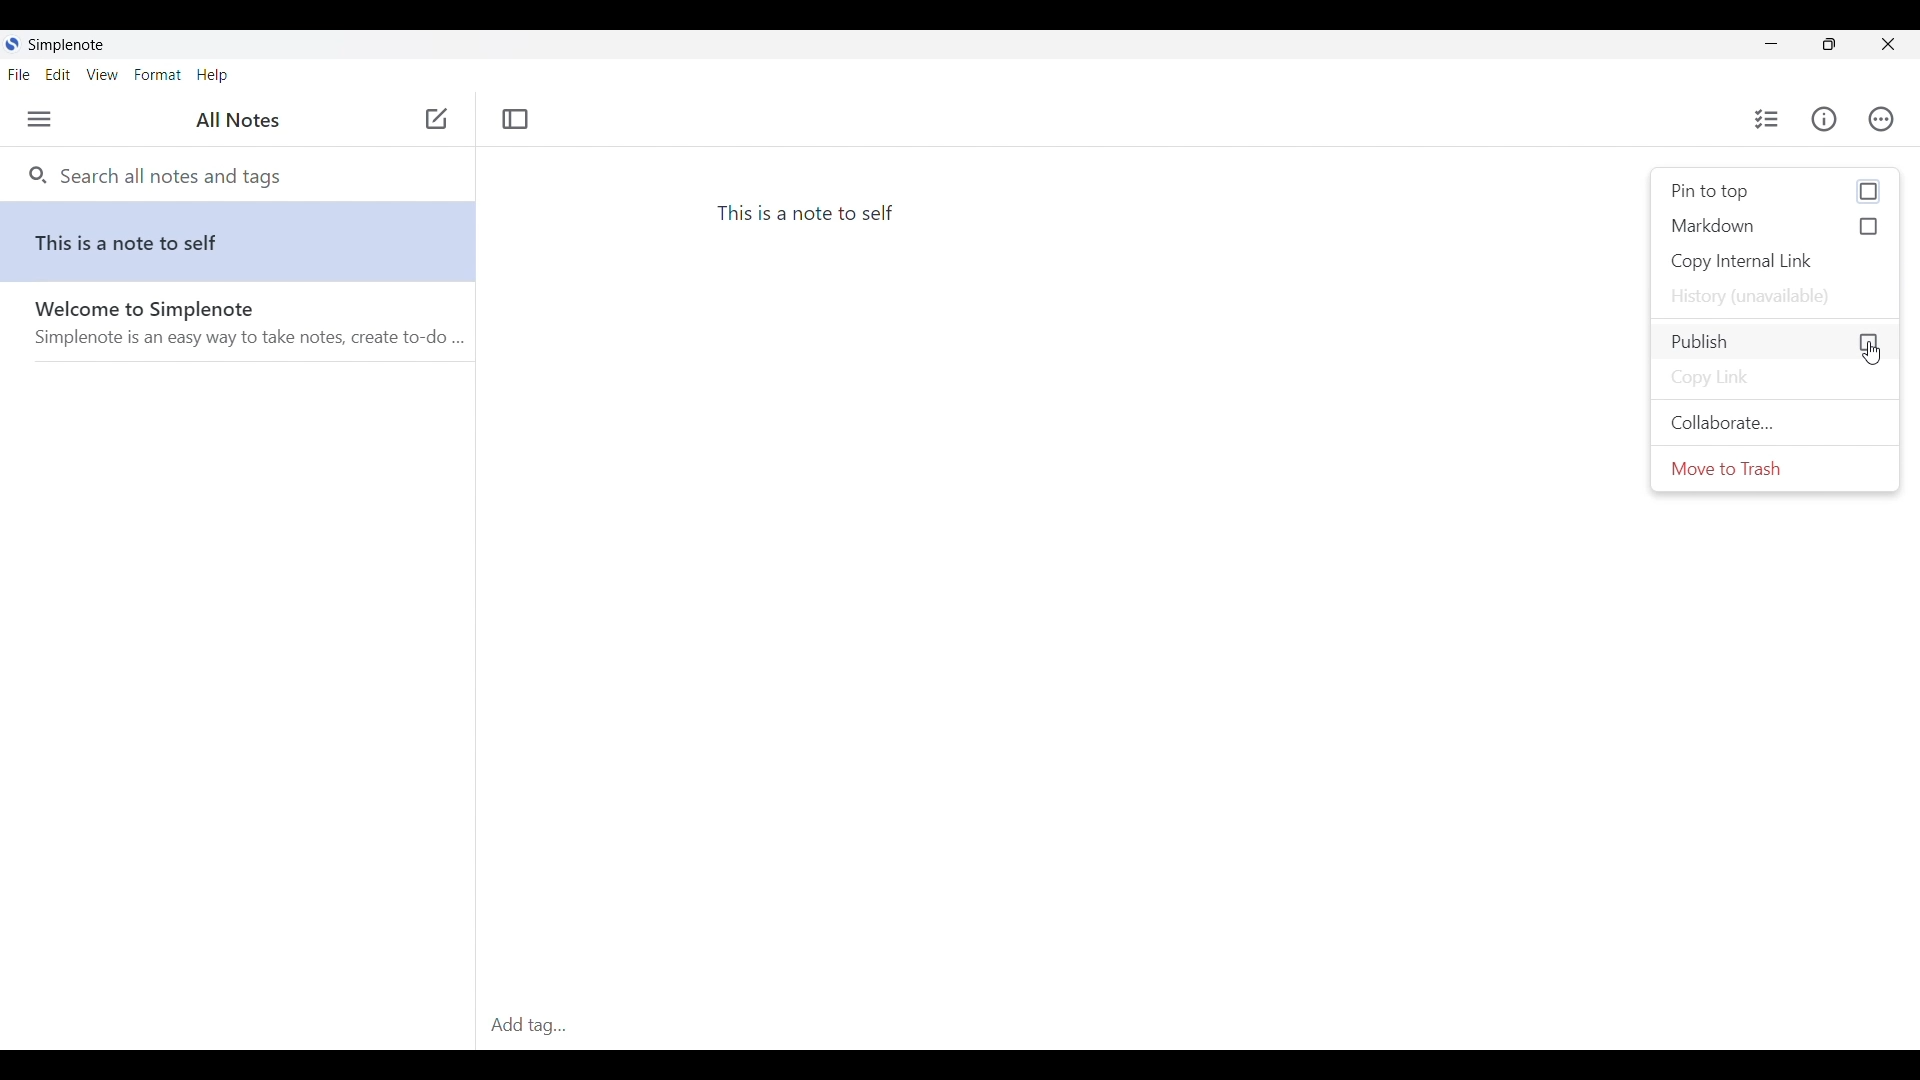 The width and height of the screenshot is (1920, 1080). Describe the element at coordinates (39, 119) in the screenshot. I see `Menu` at that location.